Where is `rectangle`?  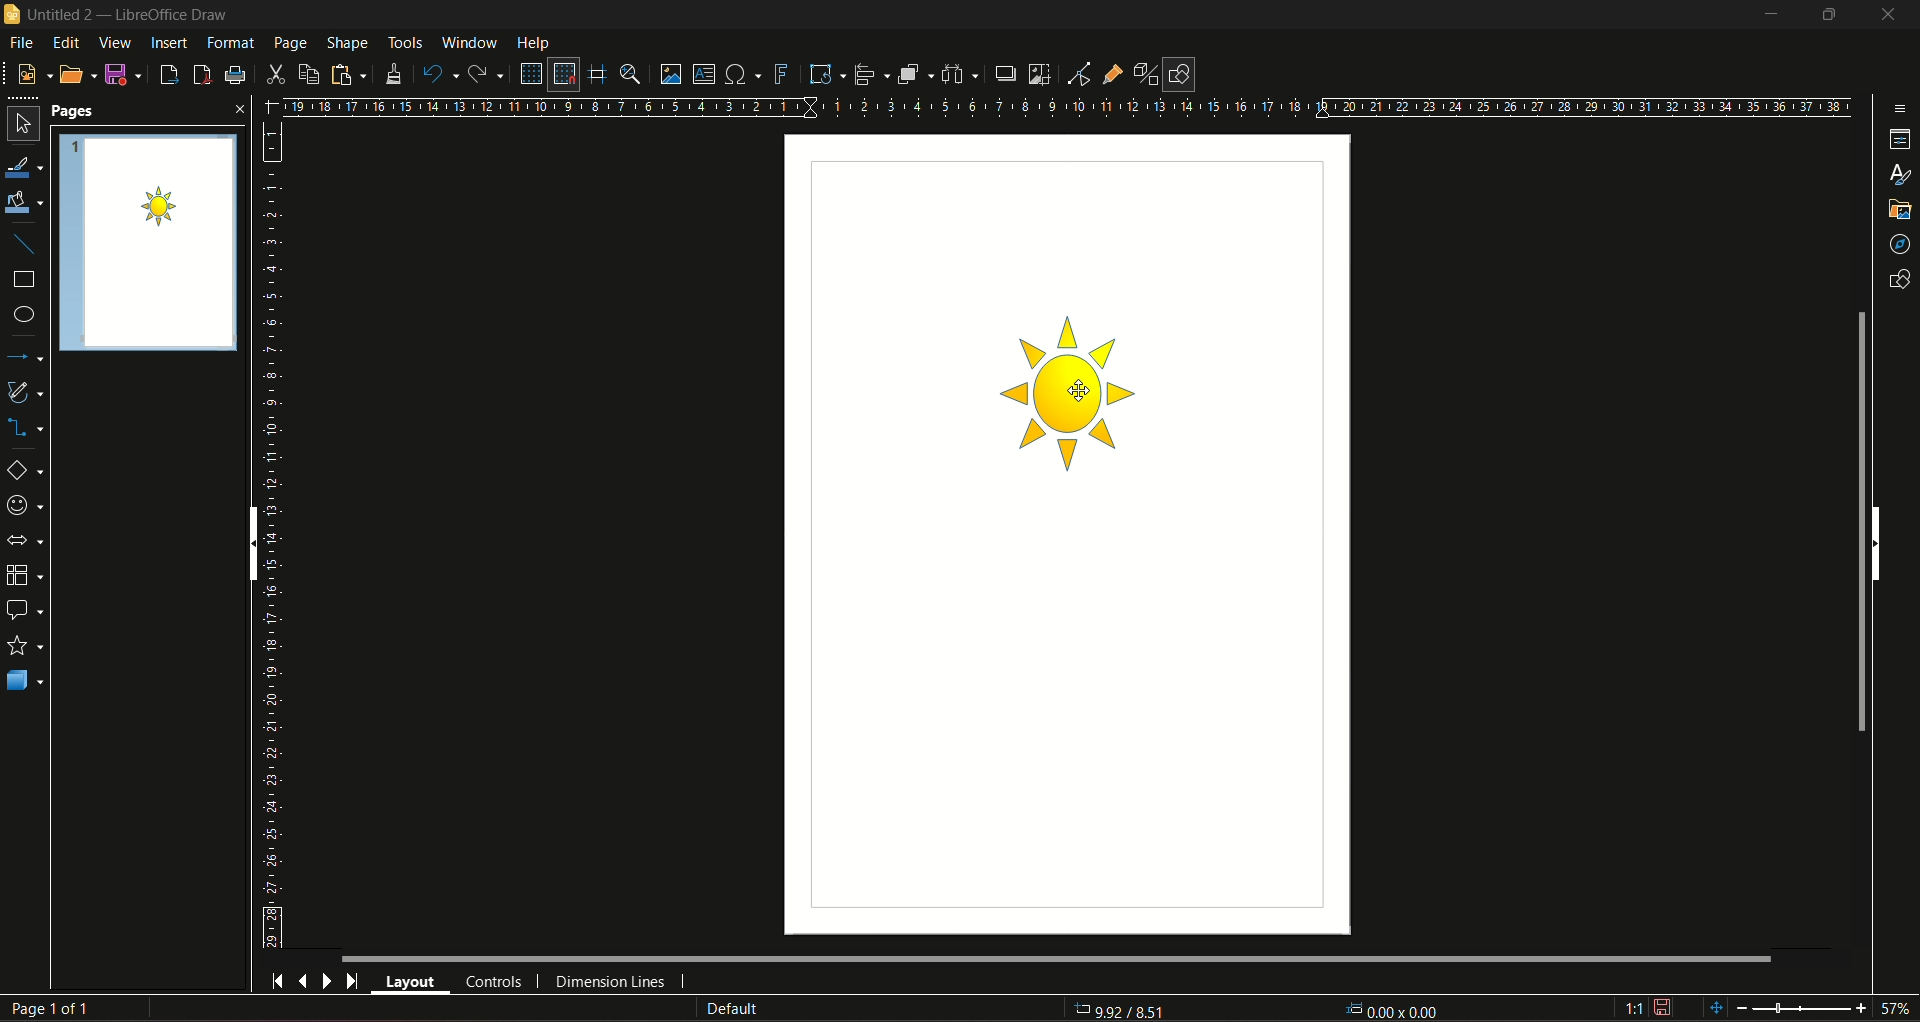 rectangle is located at coordinates (22, 280).